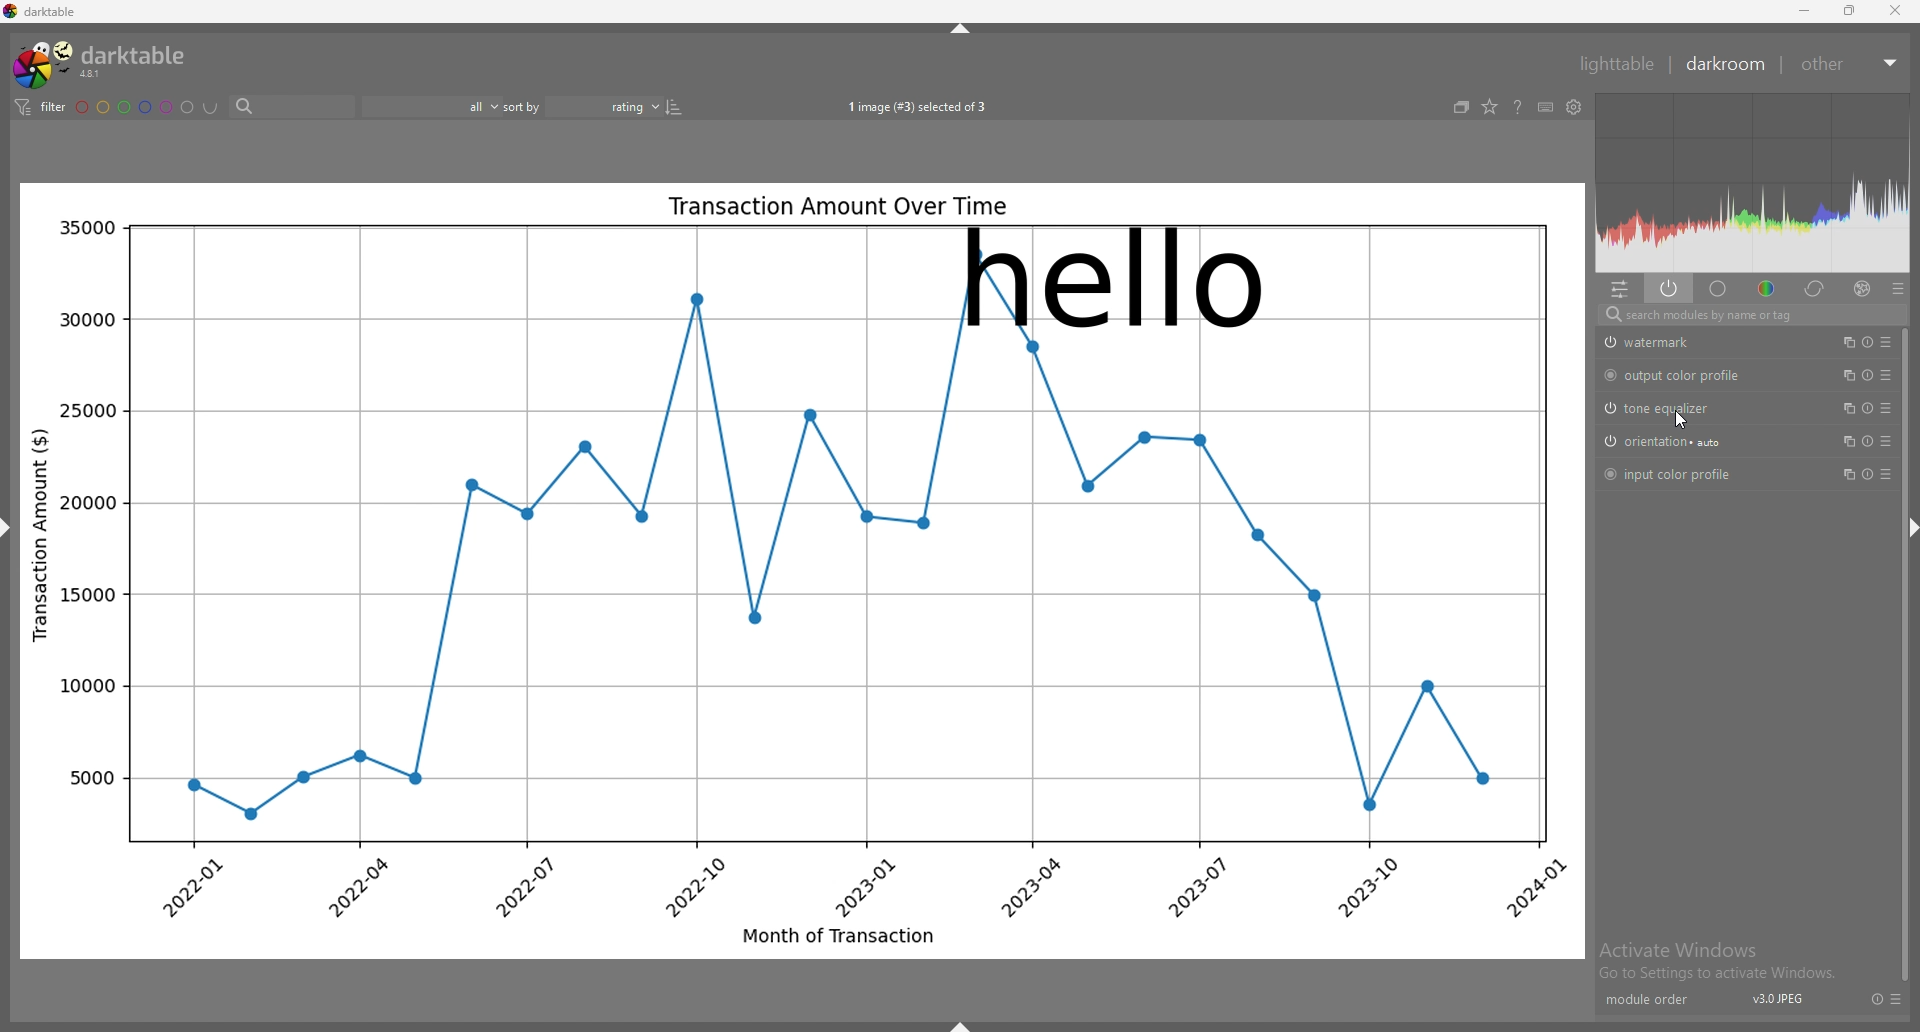 Image resolution: width=1920 pixels, height=1032 pixels. Describe the element at coordinates (692, 886) in the screenshot. I see `2022-10` at that location.